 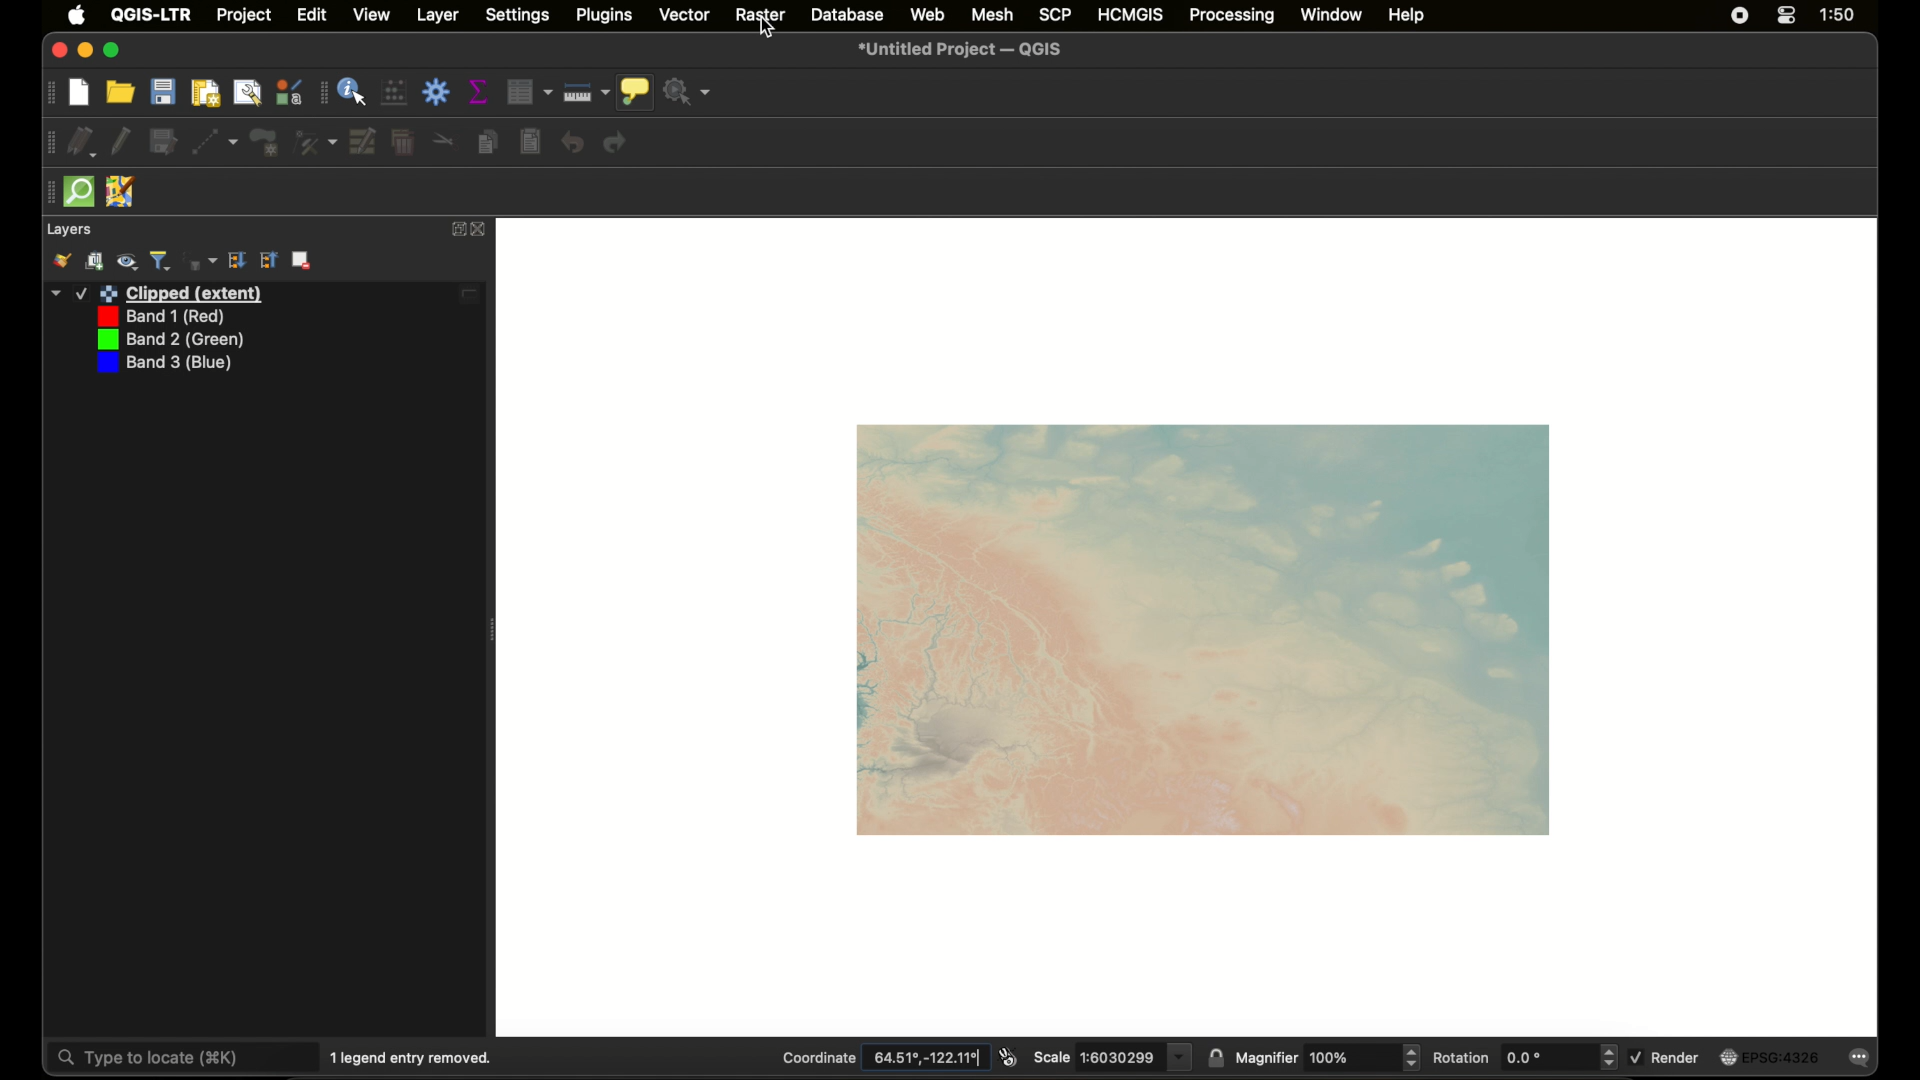 What do you see at coordinates (689, 92) in the screenshot?
I see `no action selected` at bounding box center [689, 92].